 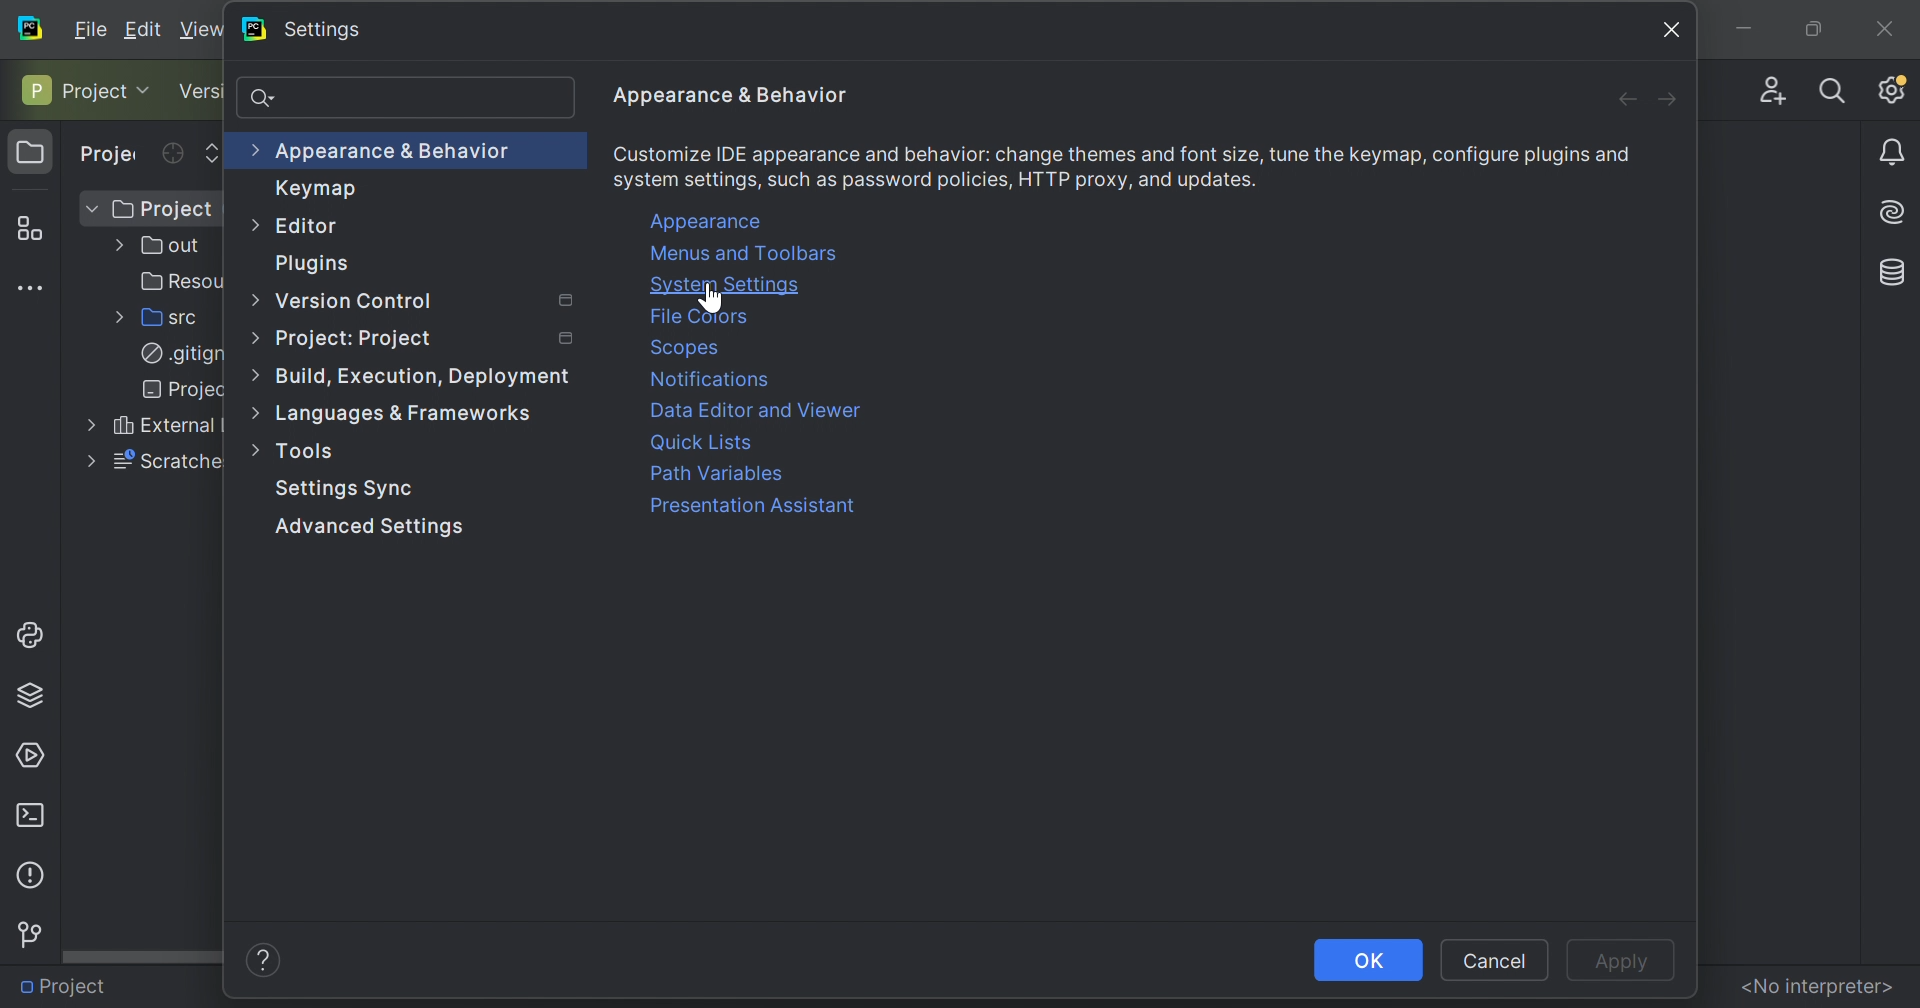 What do you see at coordinates (1884, 24) in the screenshot?
I see `Close` at bounding box center [1884, 24].